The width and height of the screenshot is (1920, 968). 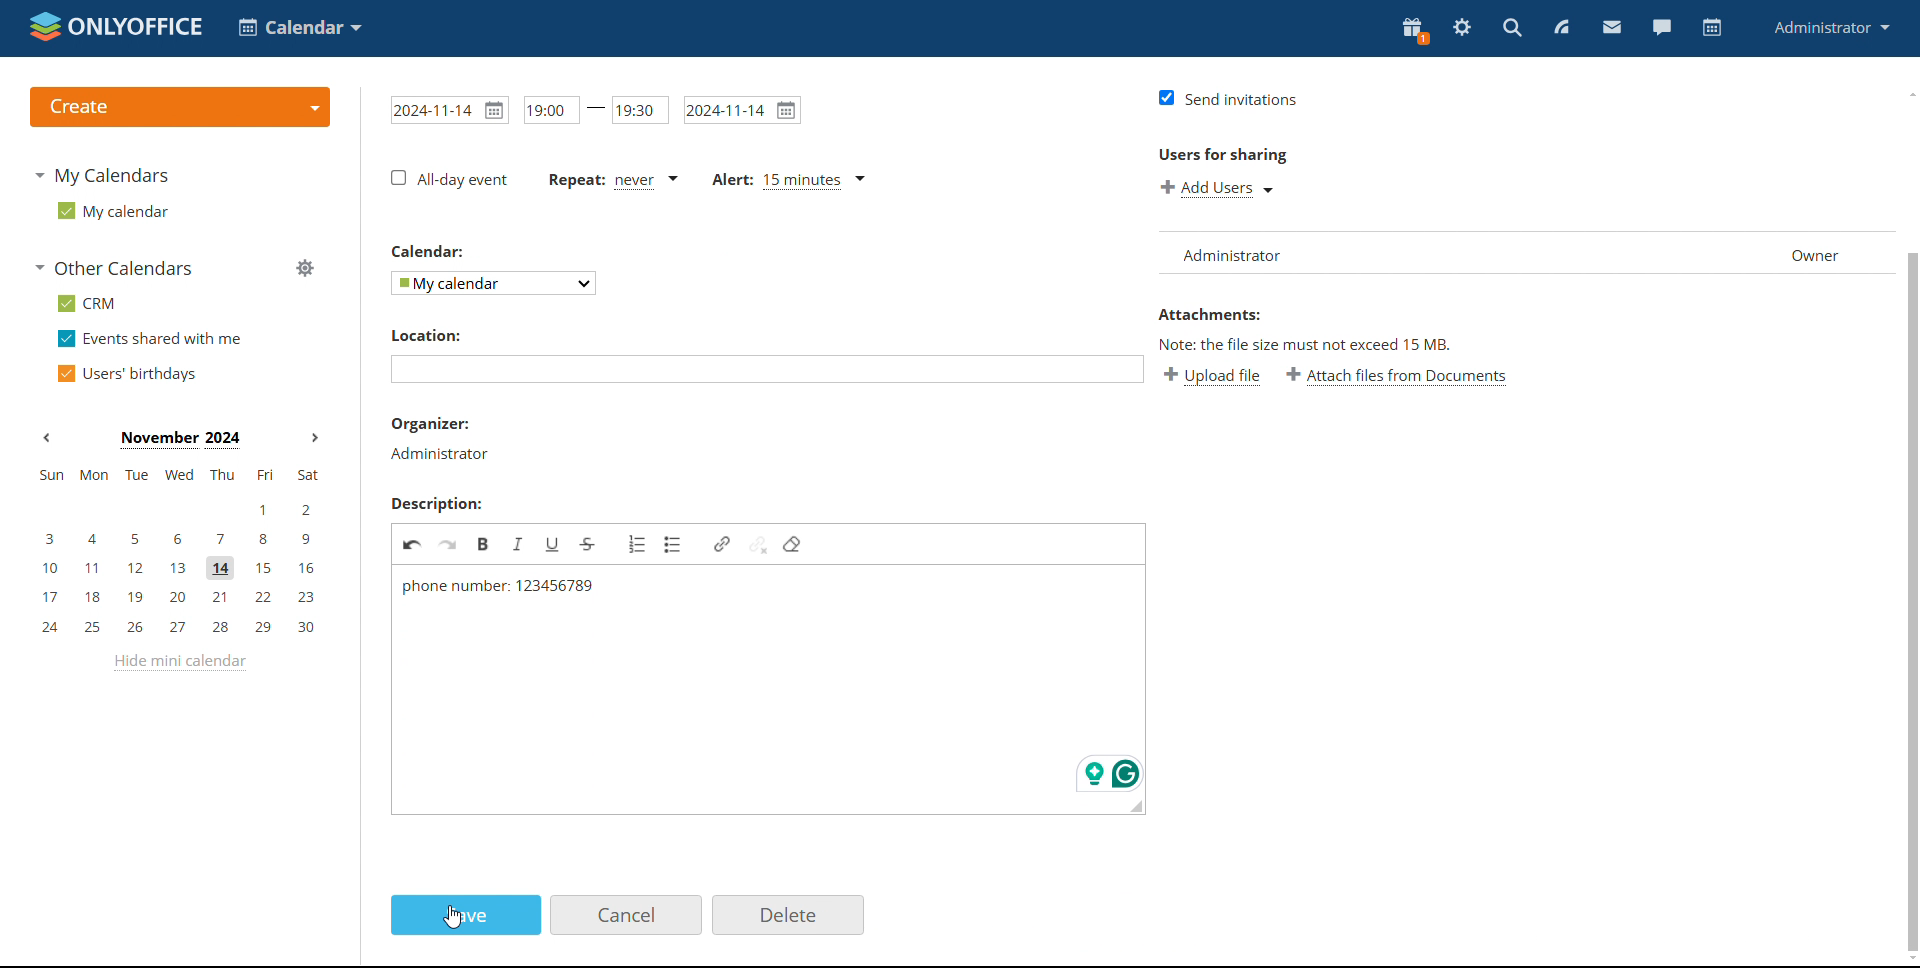 I want to click on undo, so click(x=410, y=543).